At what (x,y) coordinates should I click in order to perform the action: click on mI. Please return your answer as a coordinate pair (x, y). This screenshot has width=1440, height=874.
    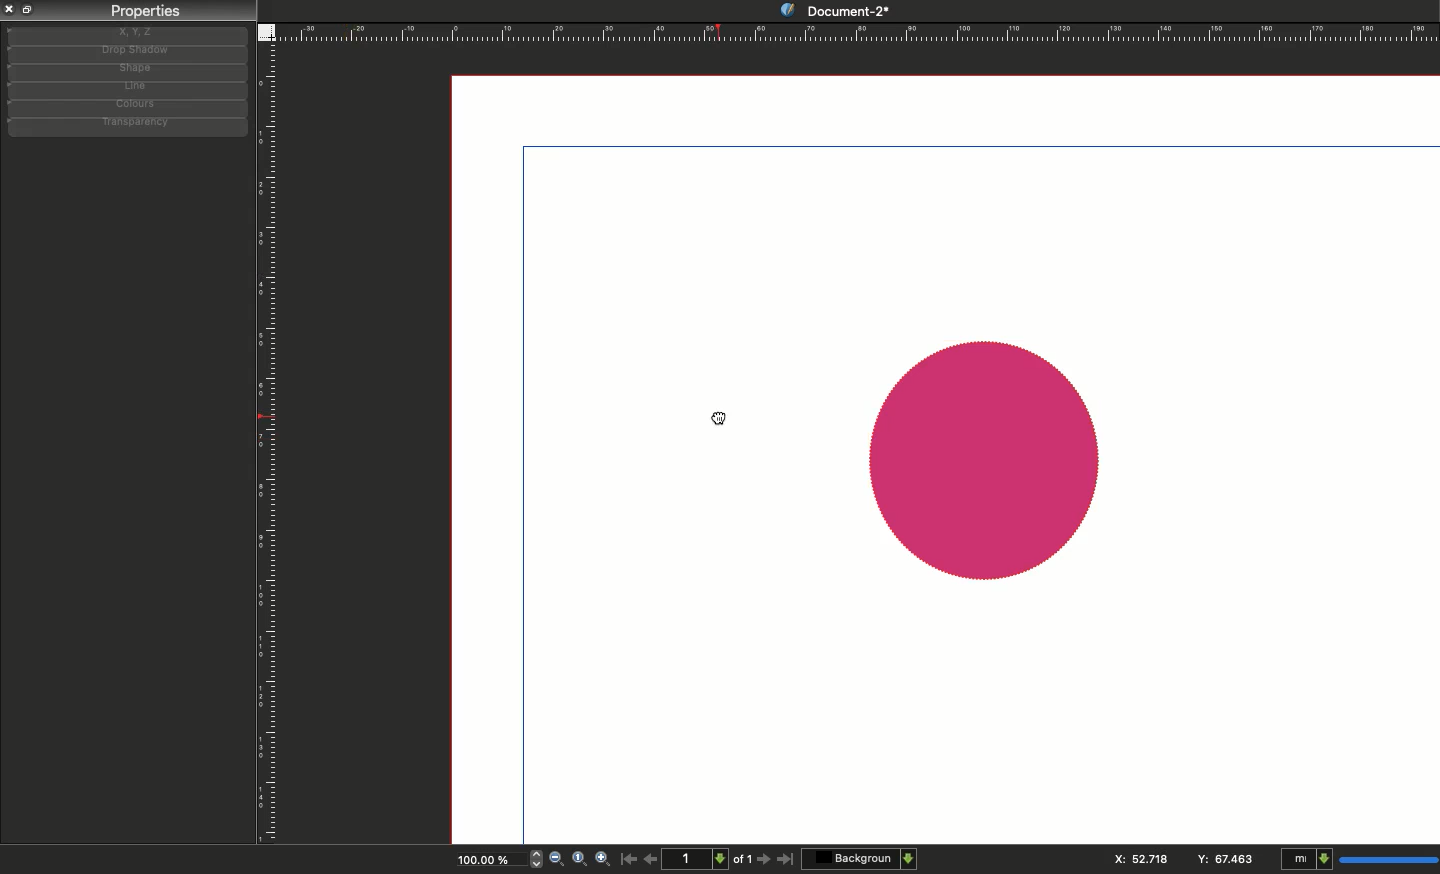
    Looking at the image, I should click on (1356, 860).